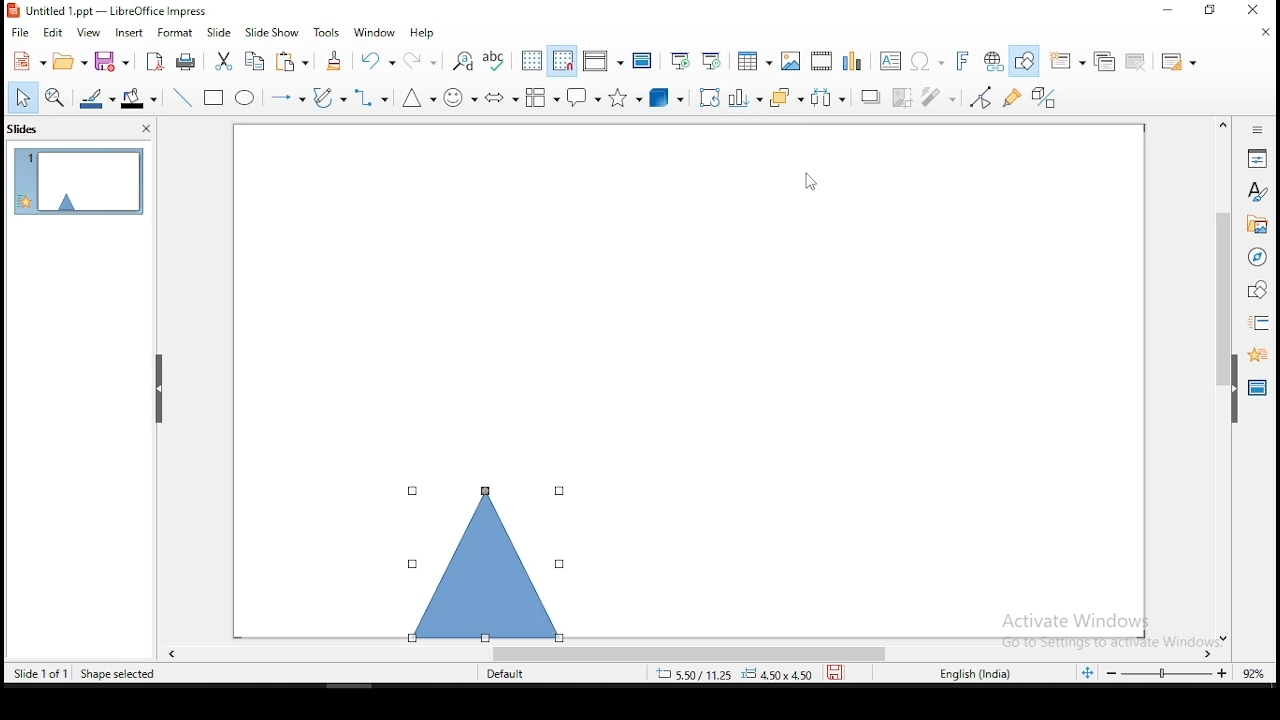 The image size is (1280, 720). I want to click on show draw functions, so click(1023, 62).